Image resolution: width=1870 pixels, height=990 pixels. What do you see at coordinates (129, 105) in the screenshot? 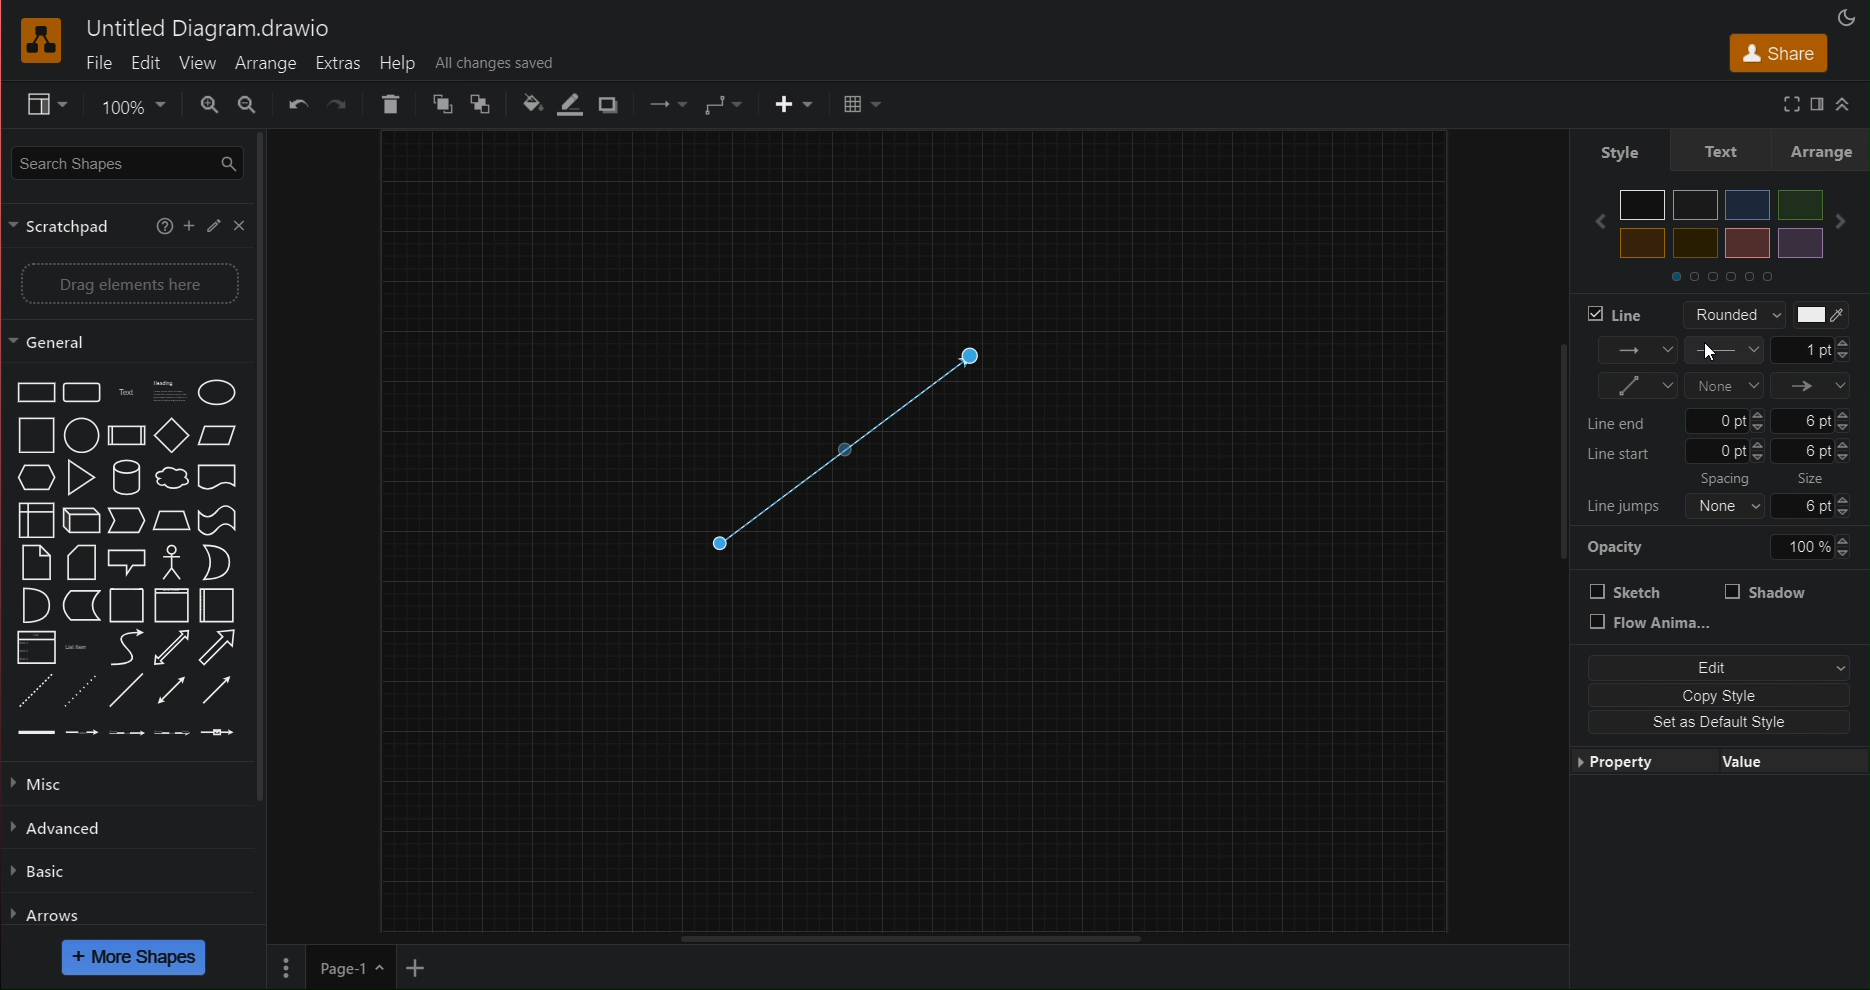
I see `Zoom` at bounding box center [129, 105].